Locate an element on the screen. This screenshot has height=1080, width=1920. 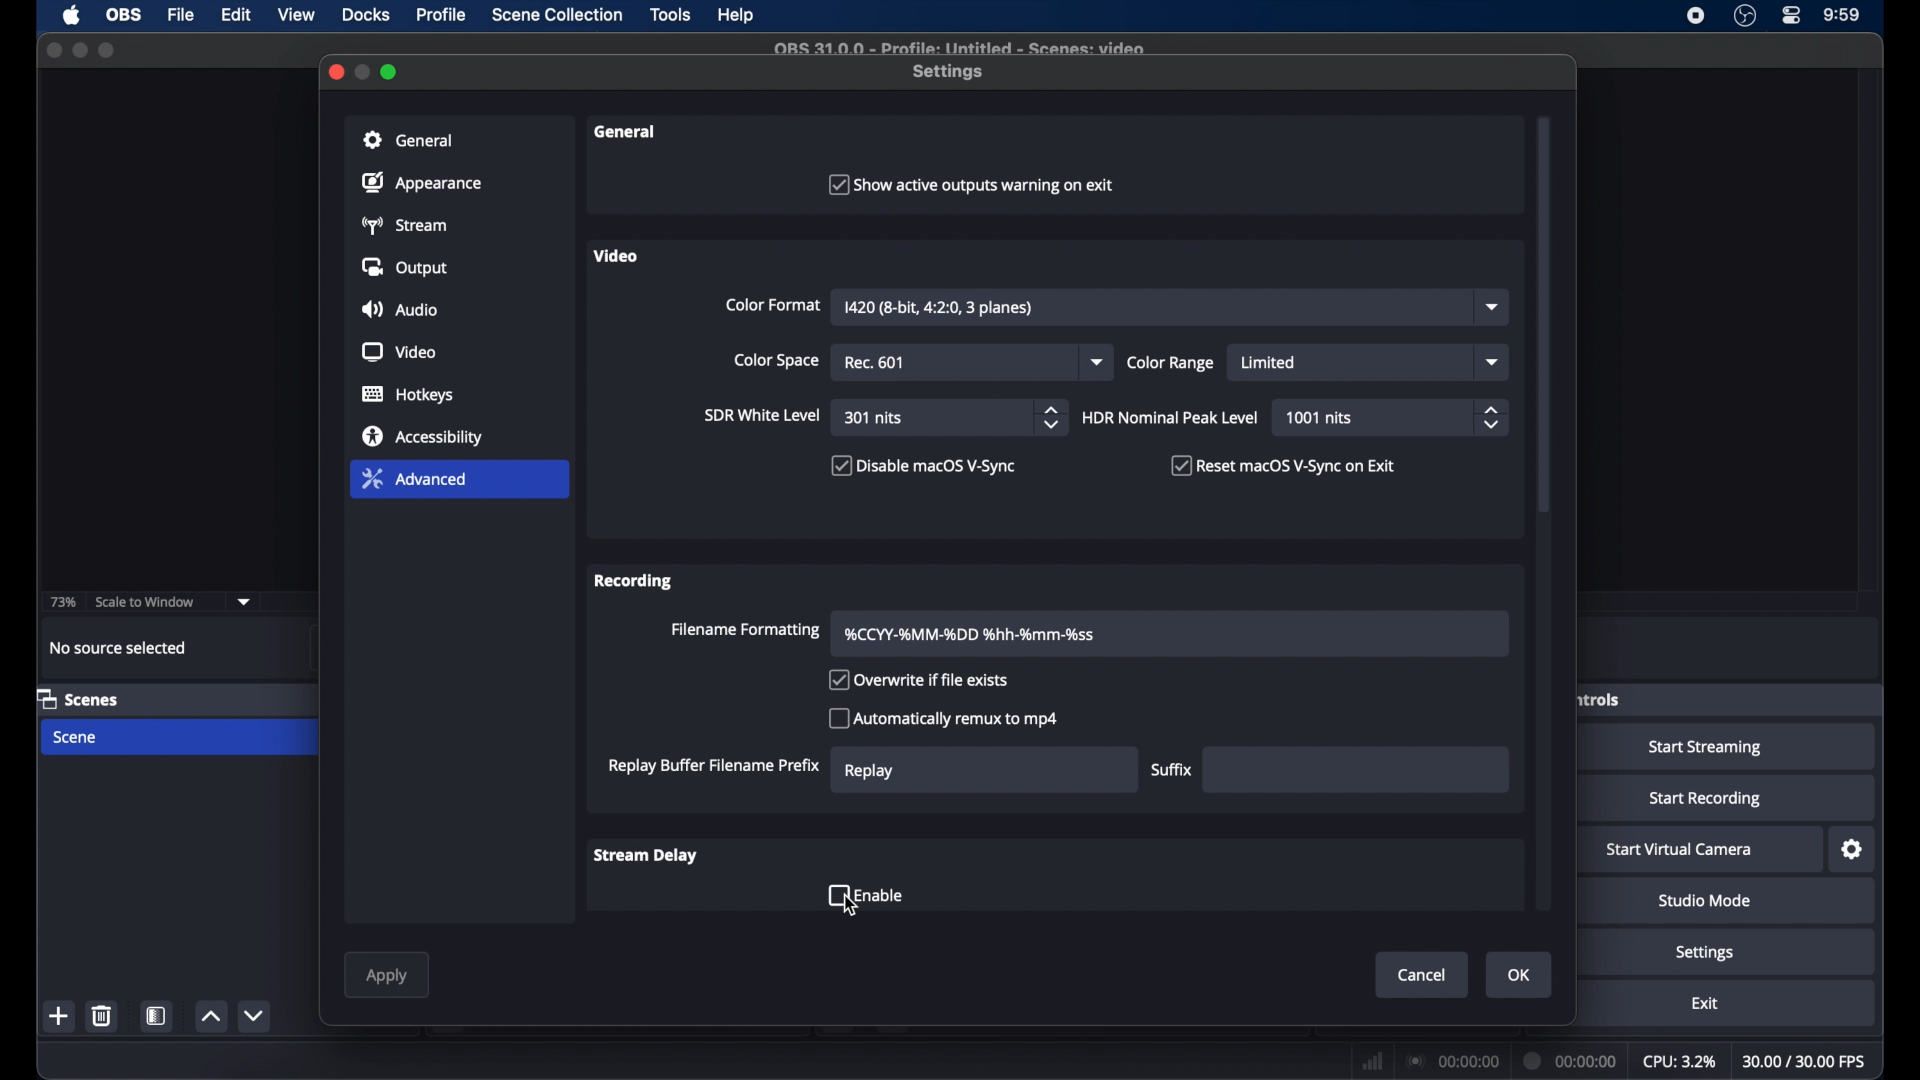
recording is located at coordinates (634, 583).